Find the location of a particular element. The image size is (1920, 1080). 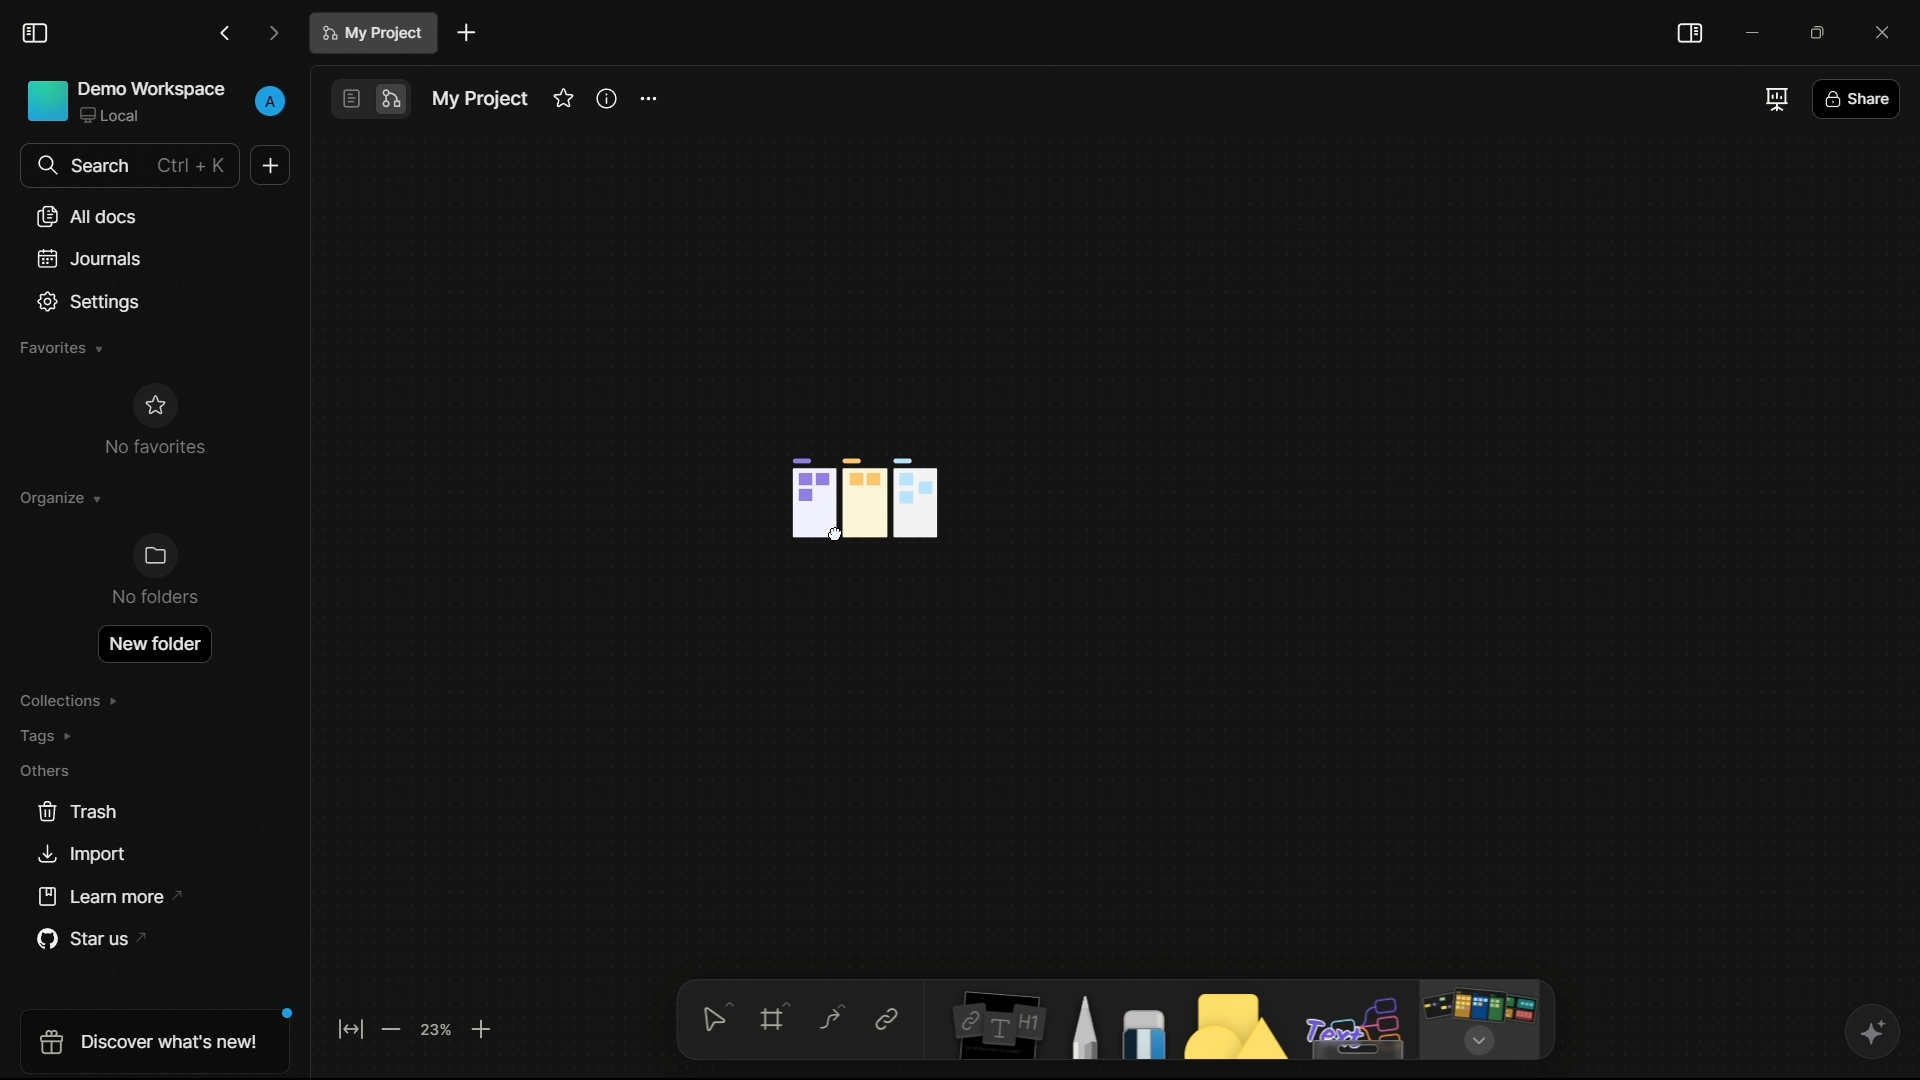

frames is located at coordinates (777, 1016).